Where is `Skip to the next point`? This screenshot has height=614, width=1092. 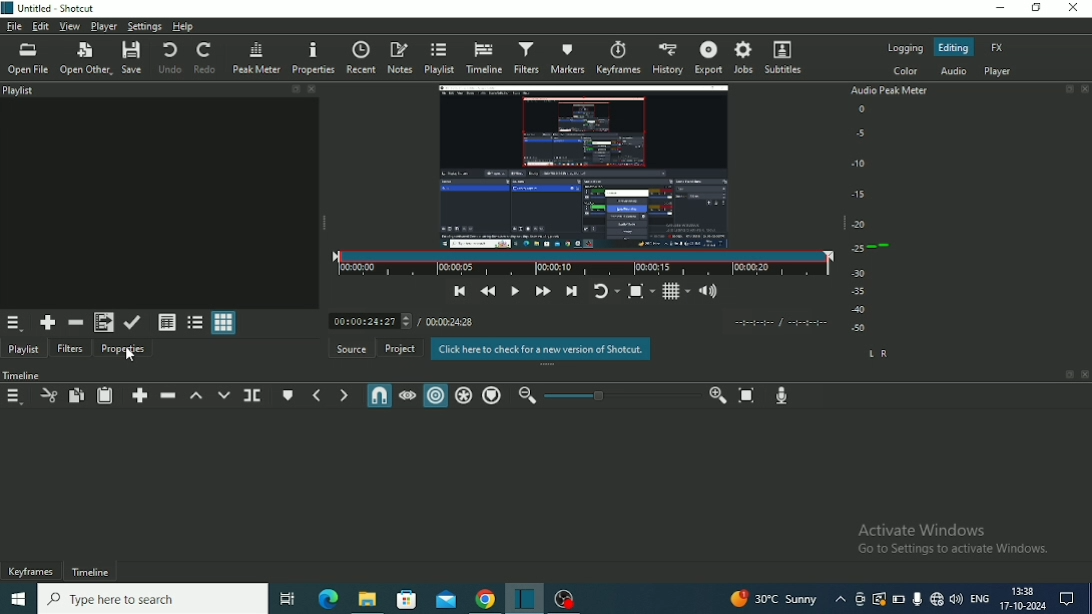
Skip to the next point is located at coordinates (571, 292).